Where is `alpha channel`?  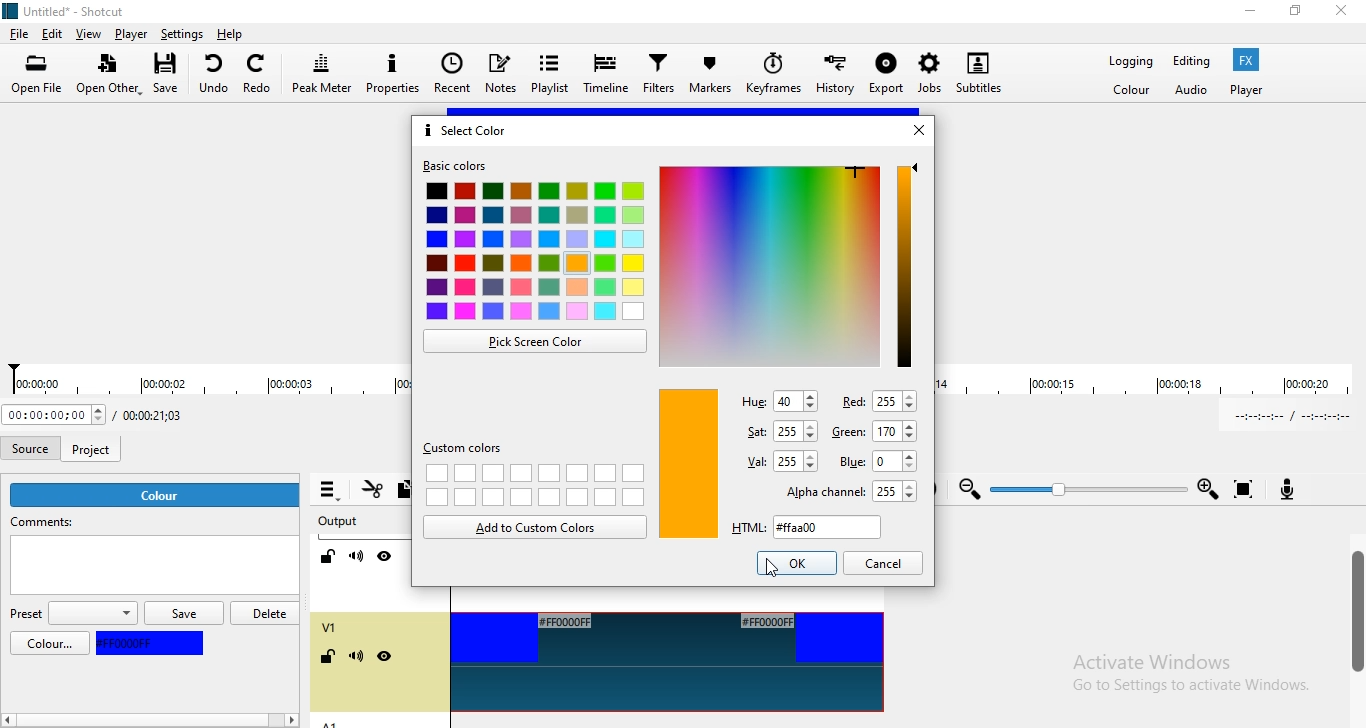
alpha channel is located at coordinates (842, 490).